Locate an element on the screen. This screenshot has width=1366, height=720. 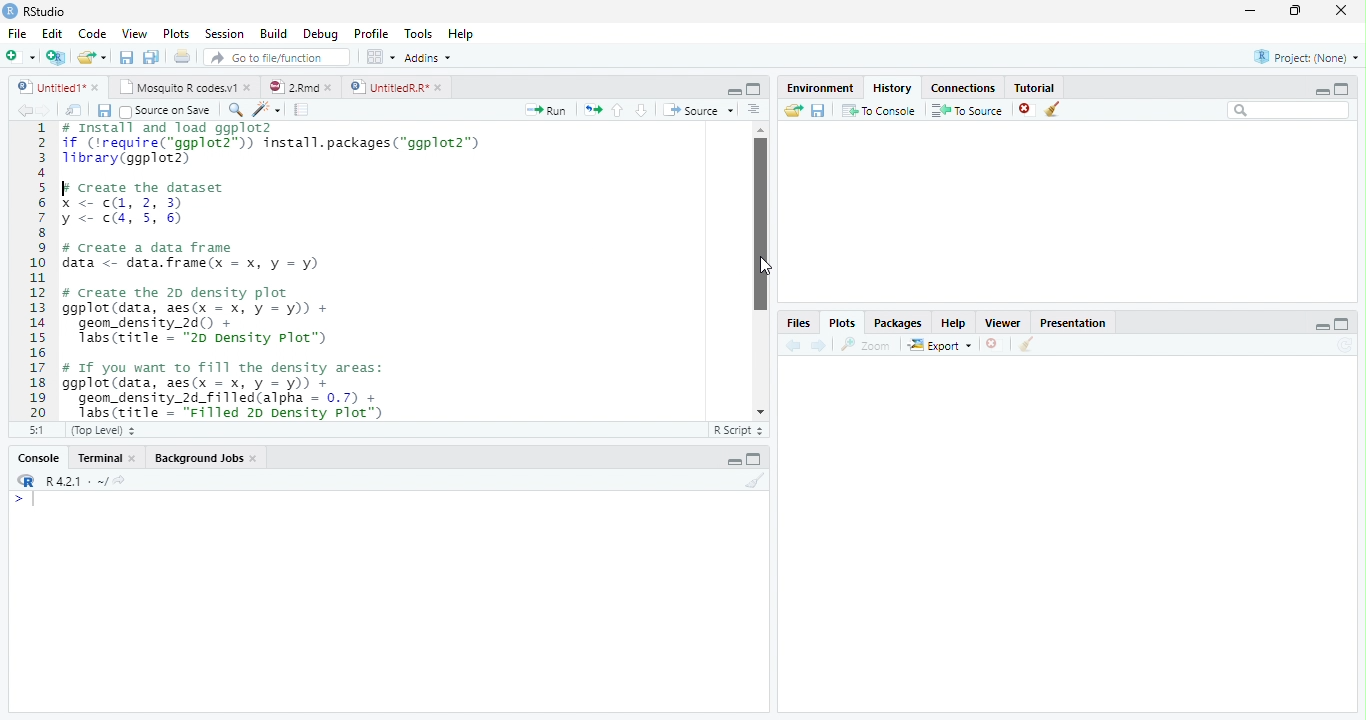
1 # Install and load ggplot2
2 if (irequire(“ggplot2”)) install.packages(“ggplot2”)
3 library(ggplot2)

4

5 J Create the dataset
6 x <c@, 2,3)

7 y<cG 5 8)

8

9 # create a data frame

10 data <- data.frame(x = x, y = y)

11
12 # create the 20 density plot
13 ggplot(data, aes(x = x, y = y)) +
14  geom_density_2d() +
15 labs(title - "20 Density Plot")

16
17 # If you want to fill the density areas:

18 ggplot(data, aes(x = x, y = y)) +
19 geom_density_2d_filled(alpha = 0.7) +
20  labs(title - “Filled 20 Density Plot™) is located at coordinates (361, 269).